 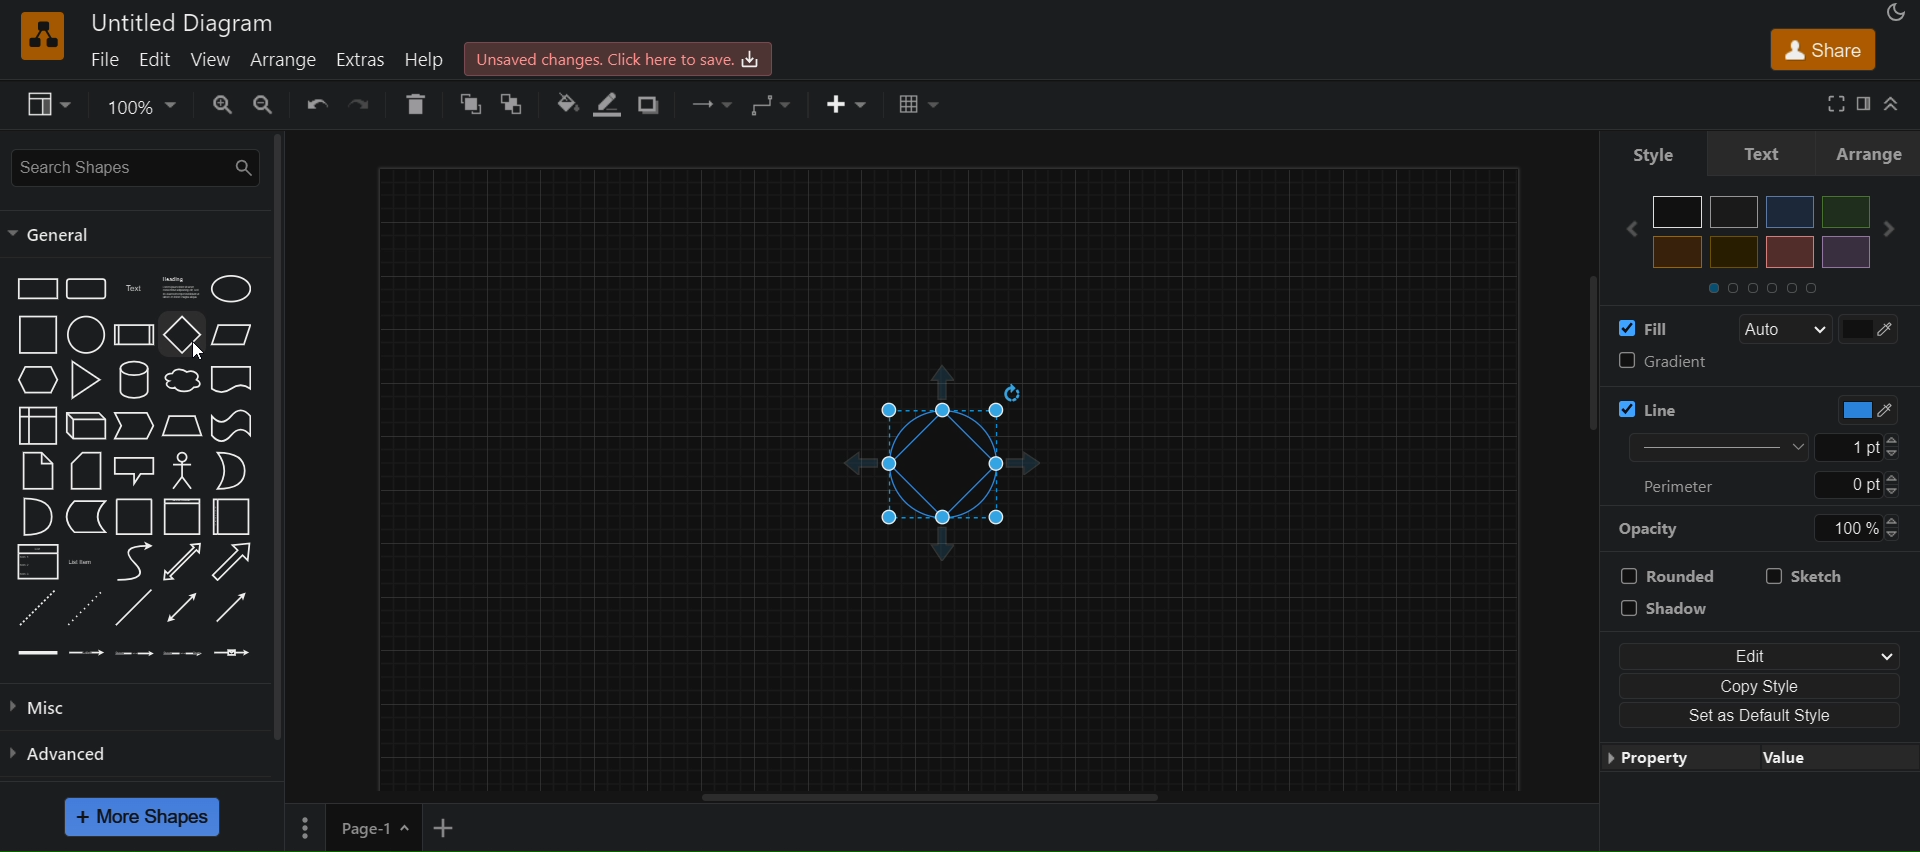 What do you see at coordinates (136, 427) in the screenshot?
I see `step` at bounding box center [136, 427].